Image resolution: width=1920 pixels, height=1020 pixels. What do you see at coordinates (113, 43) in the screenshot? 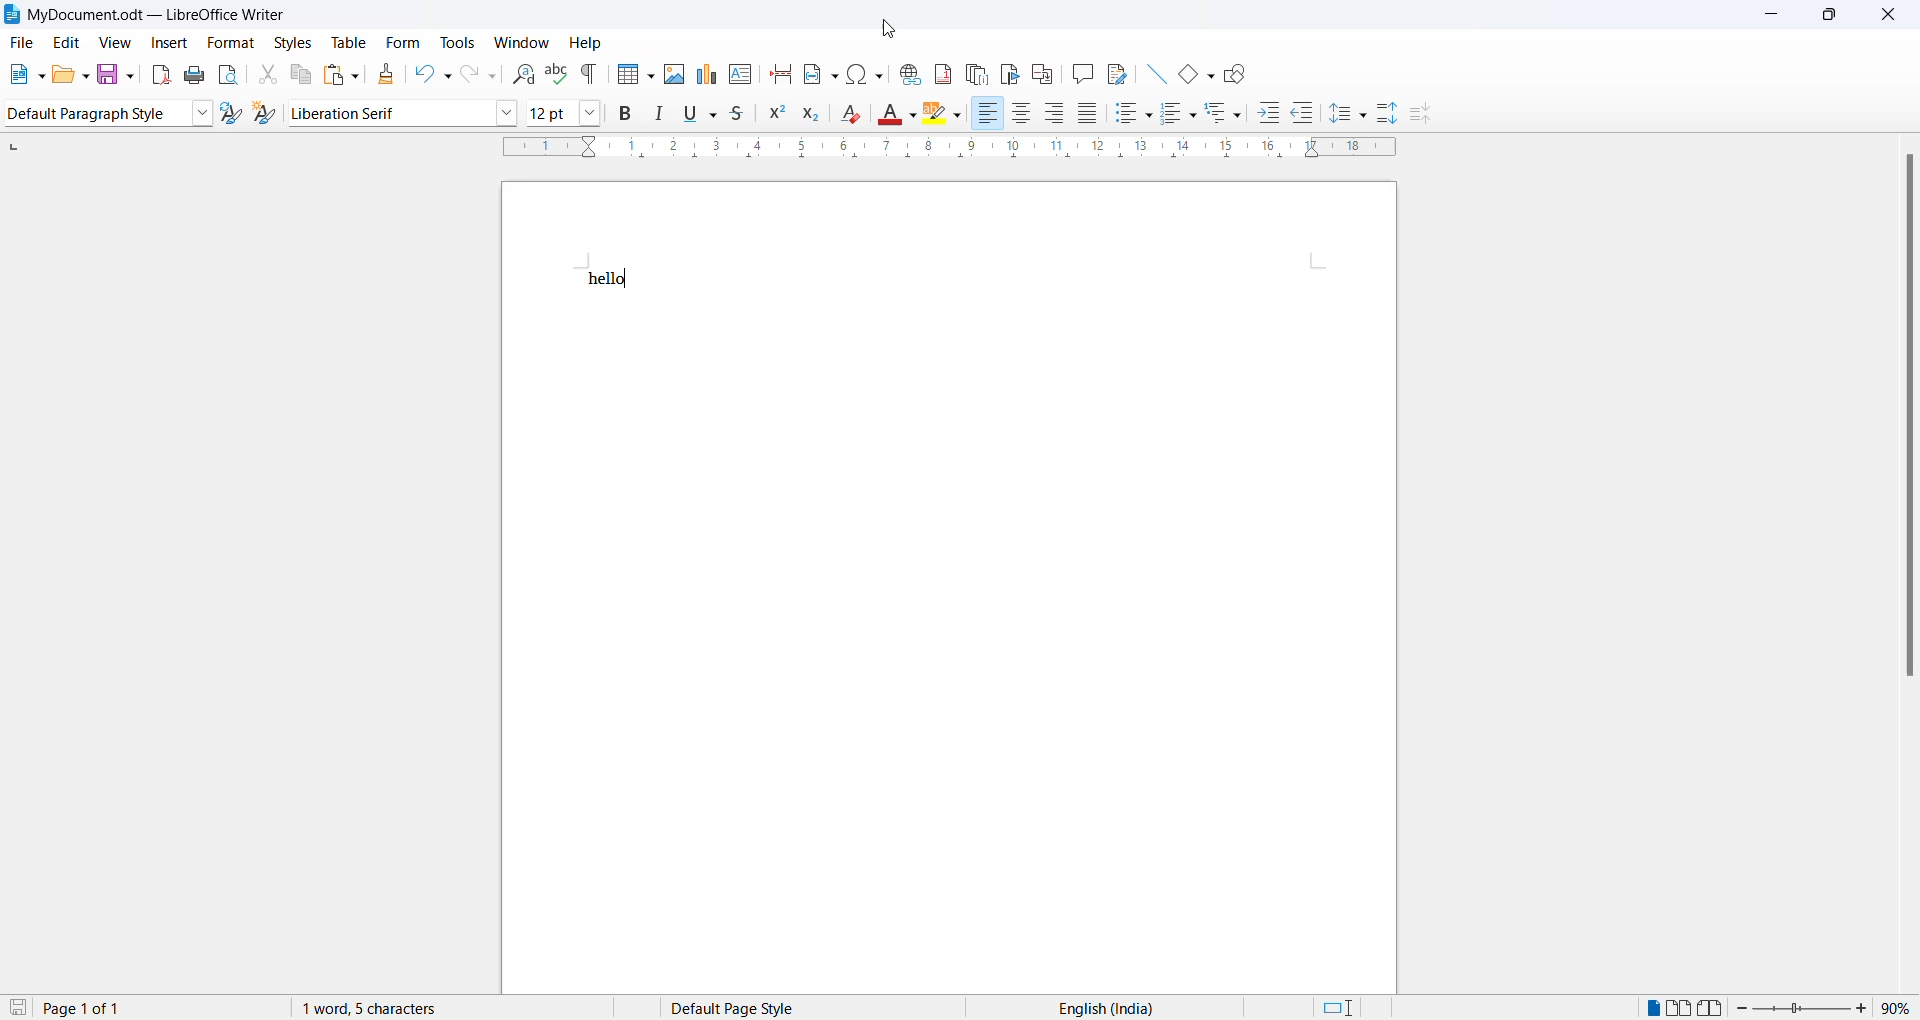
I see `View` at bounding box center [113, 43].